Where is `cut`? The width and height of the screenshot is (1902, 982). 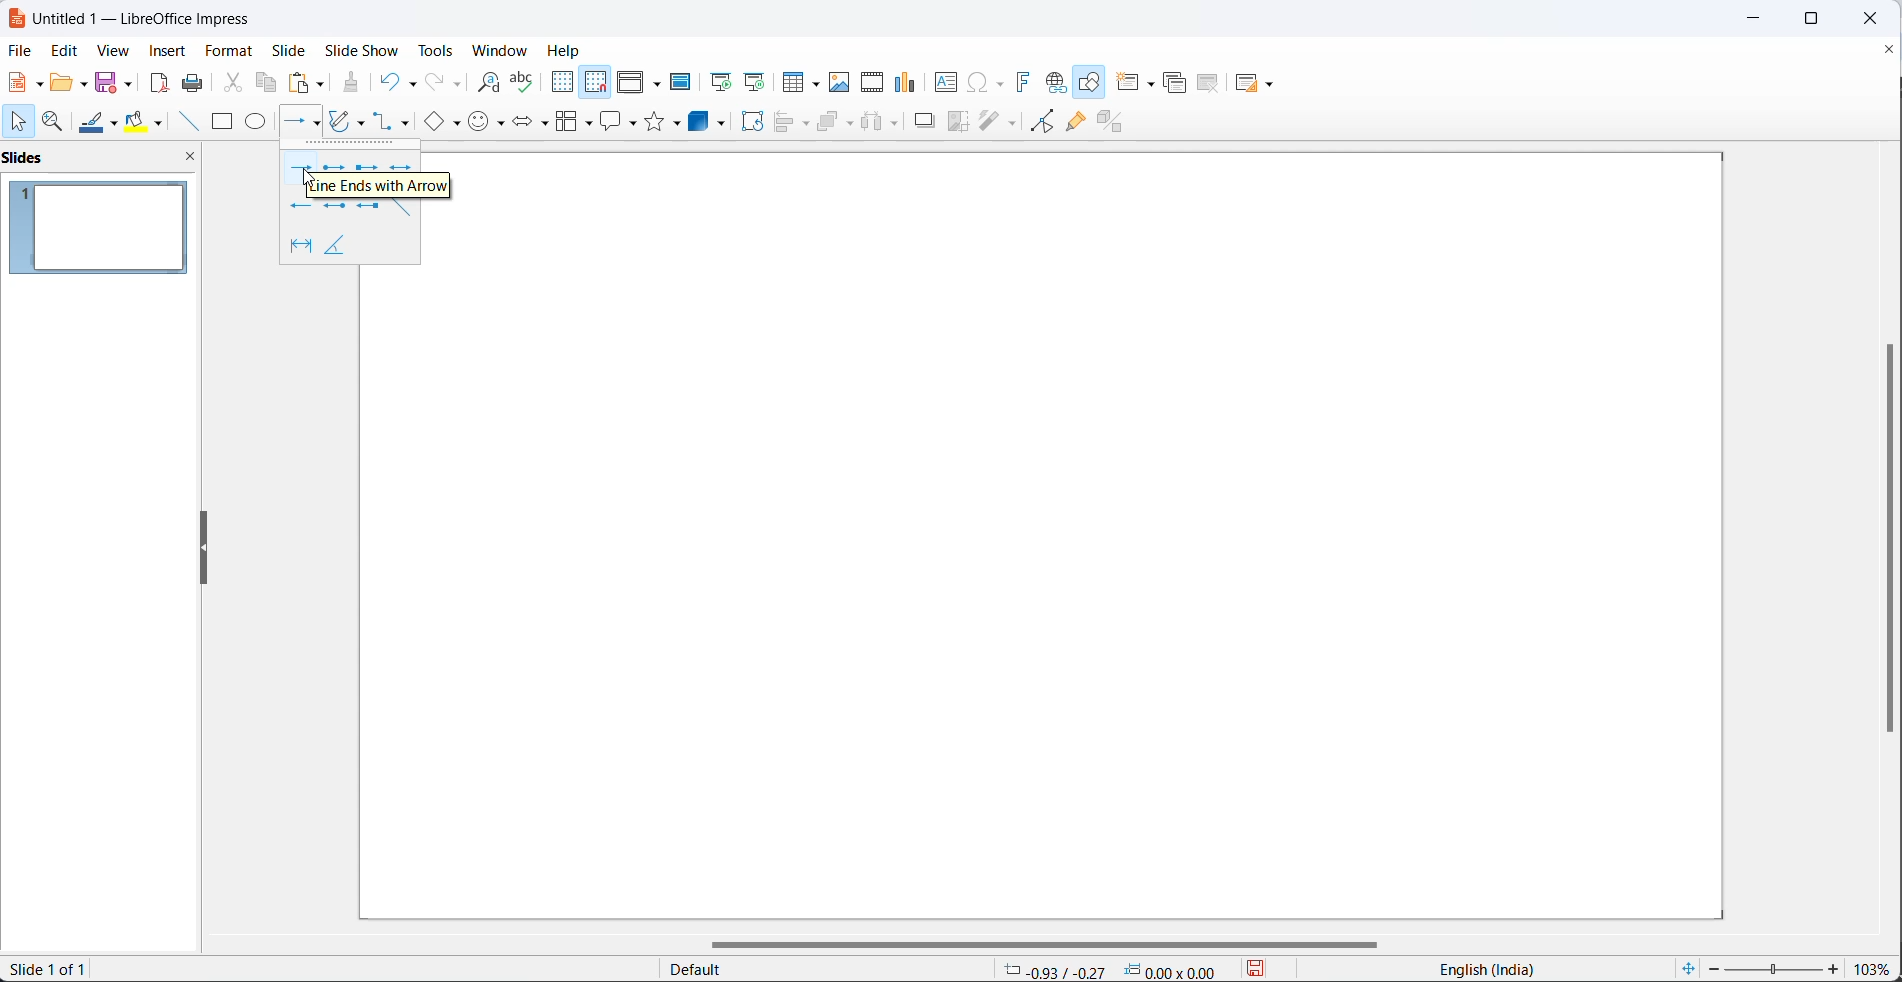
cut is located at coordinates (232, 82).